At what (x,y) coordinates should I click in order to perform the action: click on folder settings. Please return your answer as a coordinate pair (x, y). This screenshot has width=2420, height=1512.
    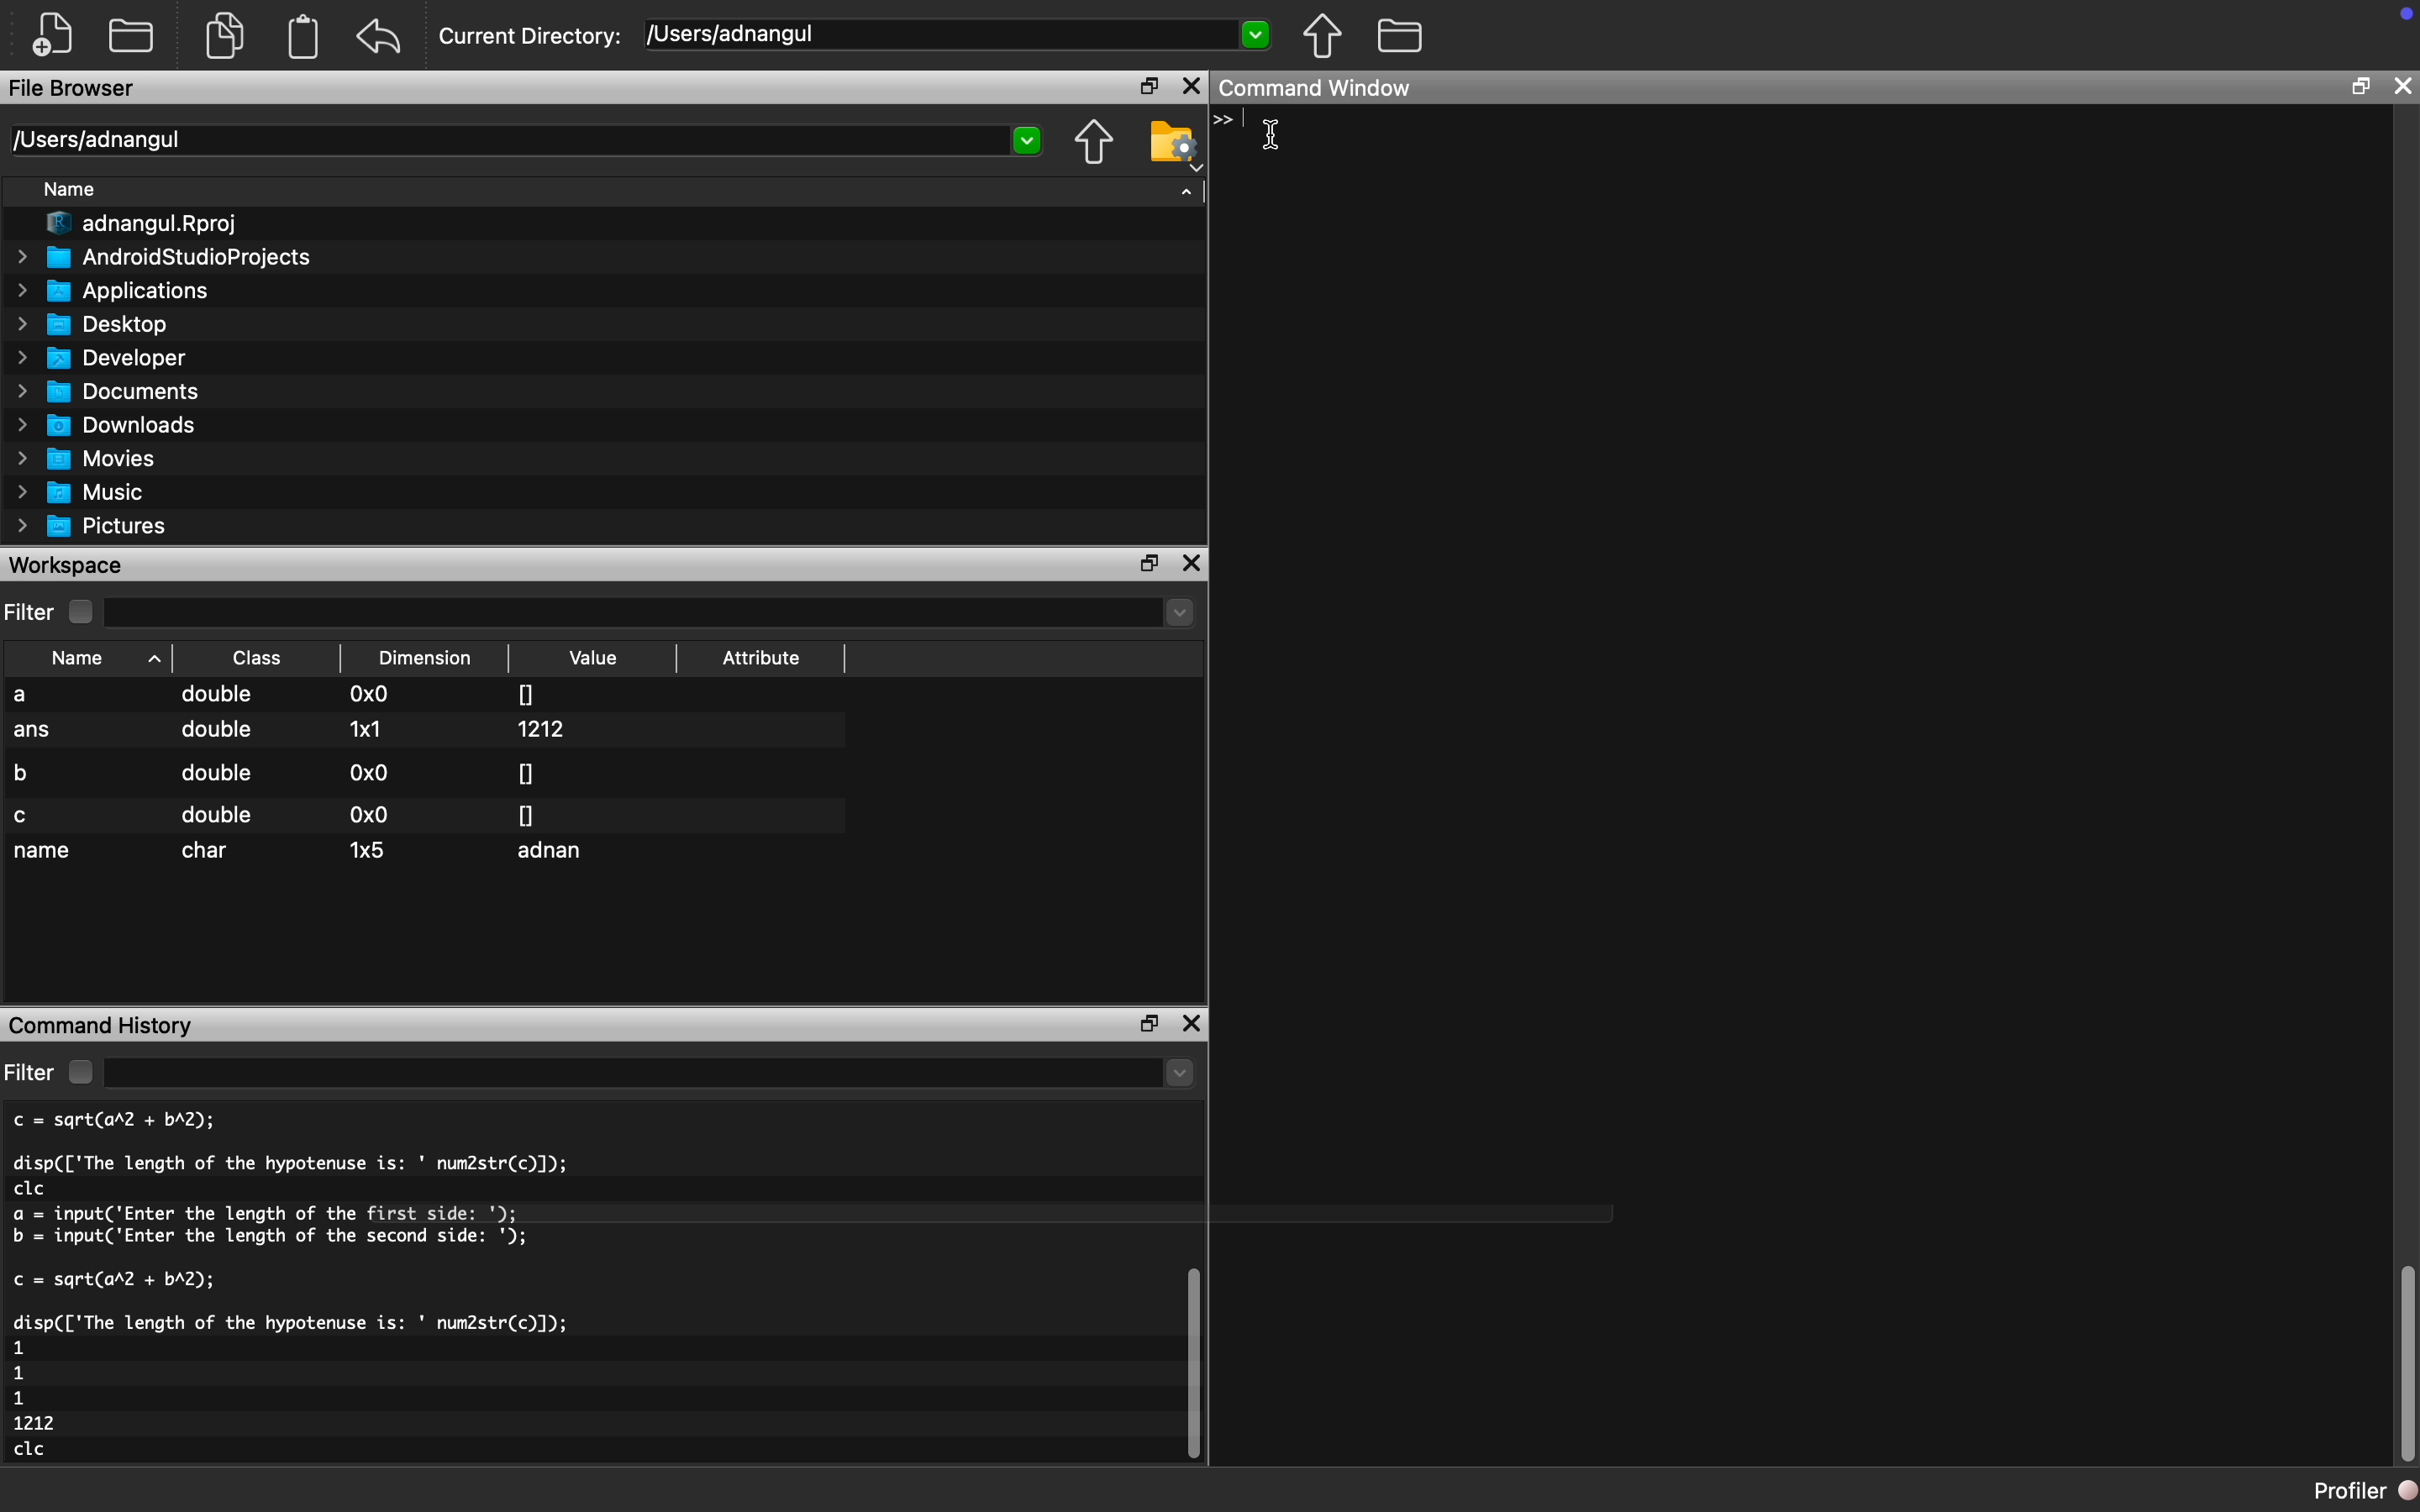
    Looking at the image, I should click on (1173, 142).